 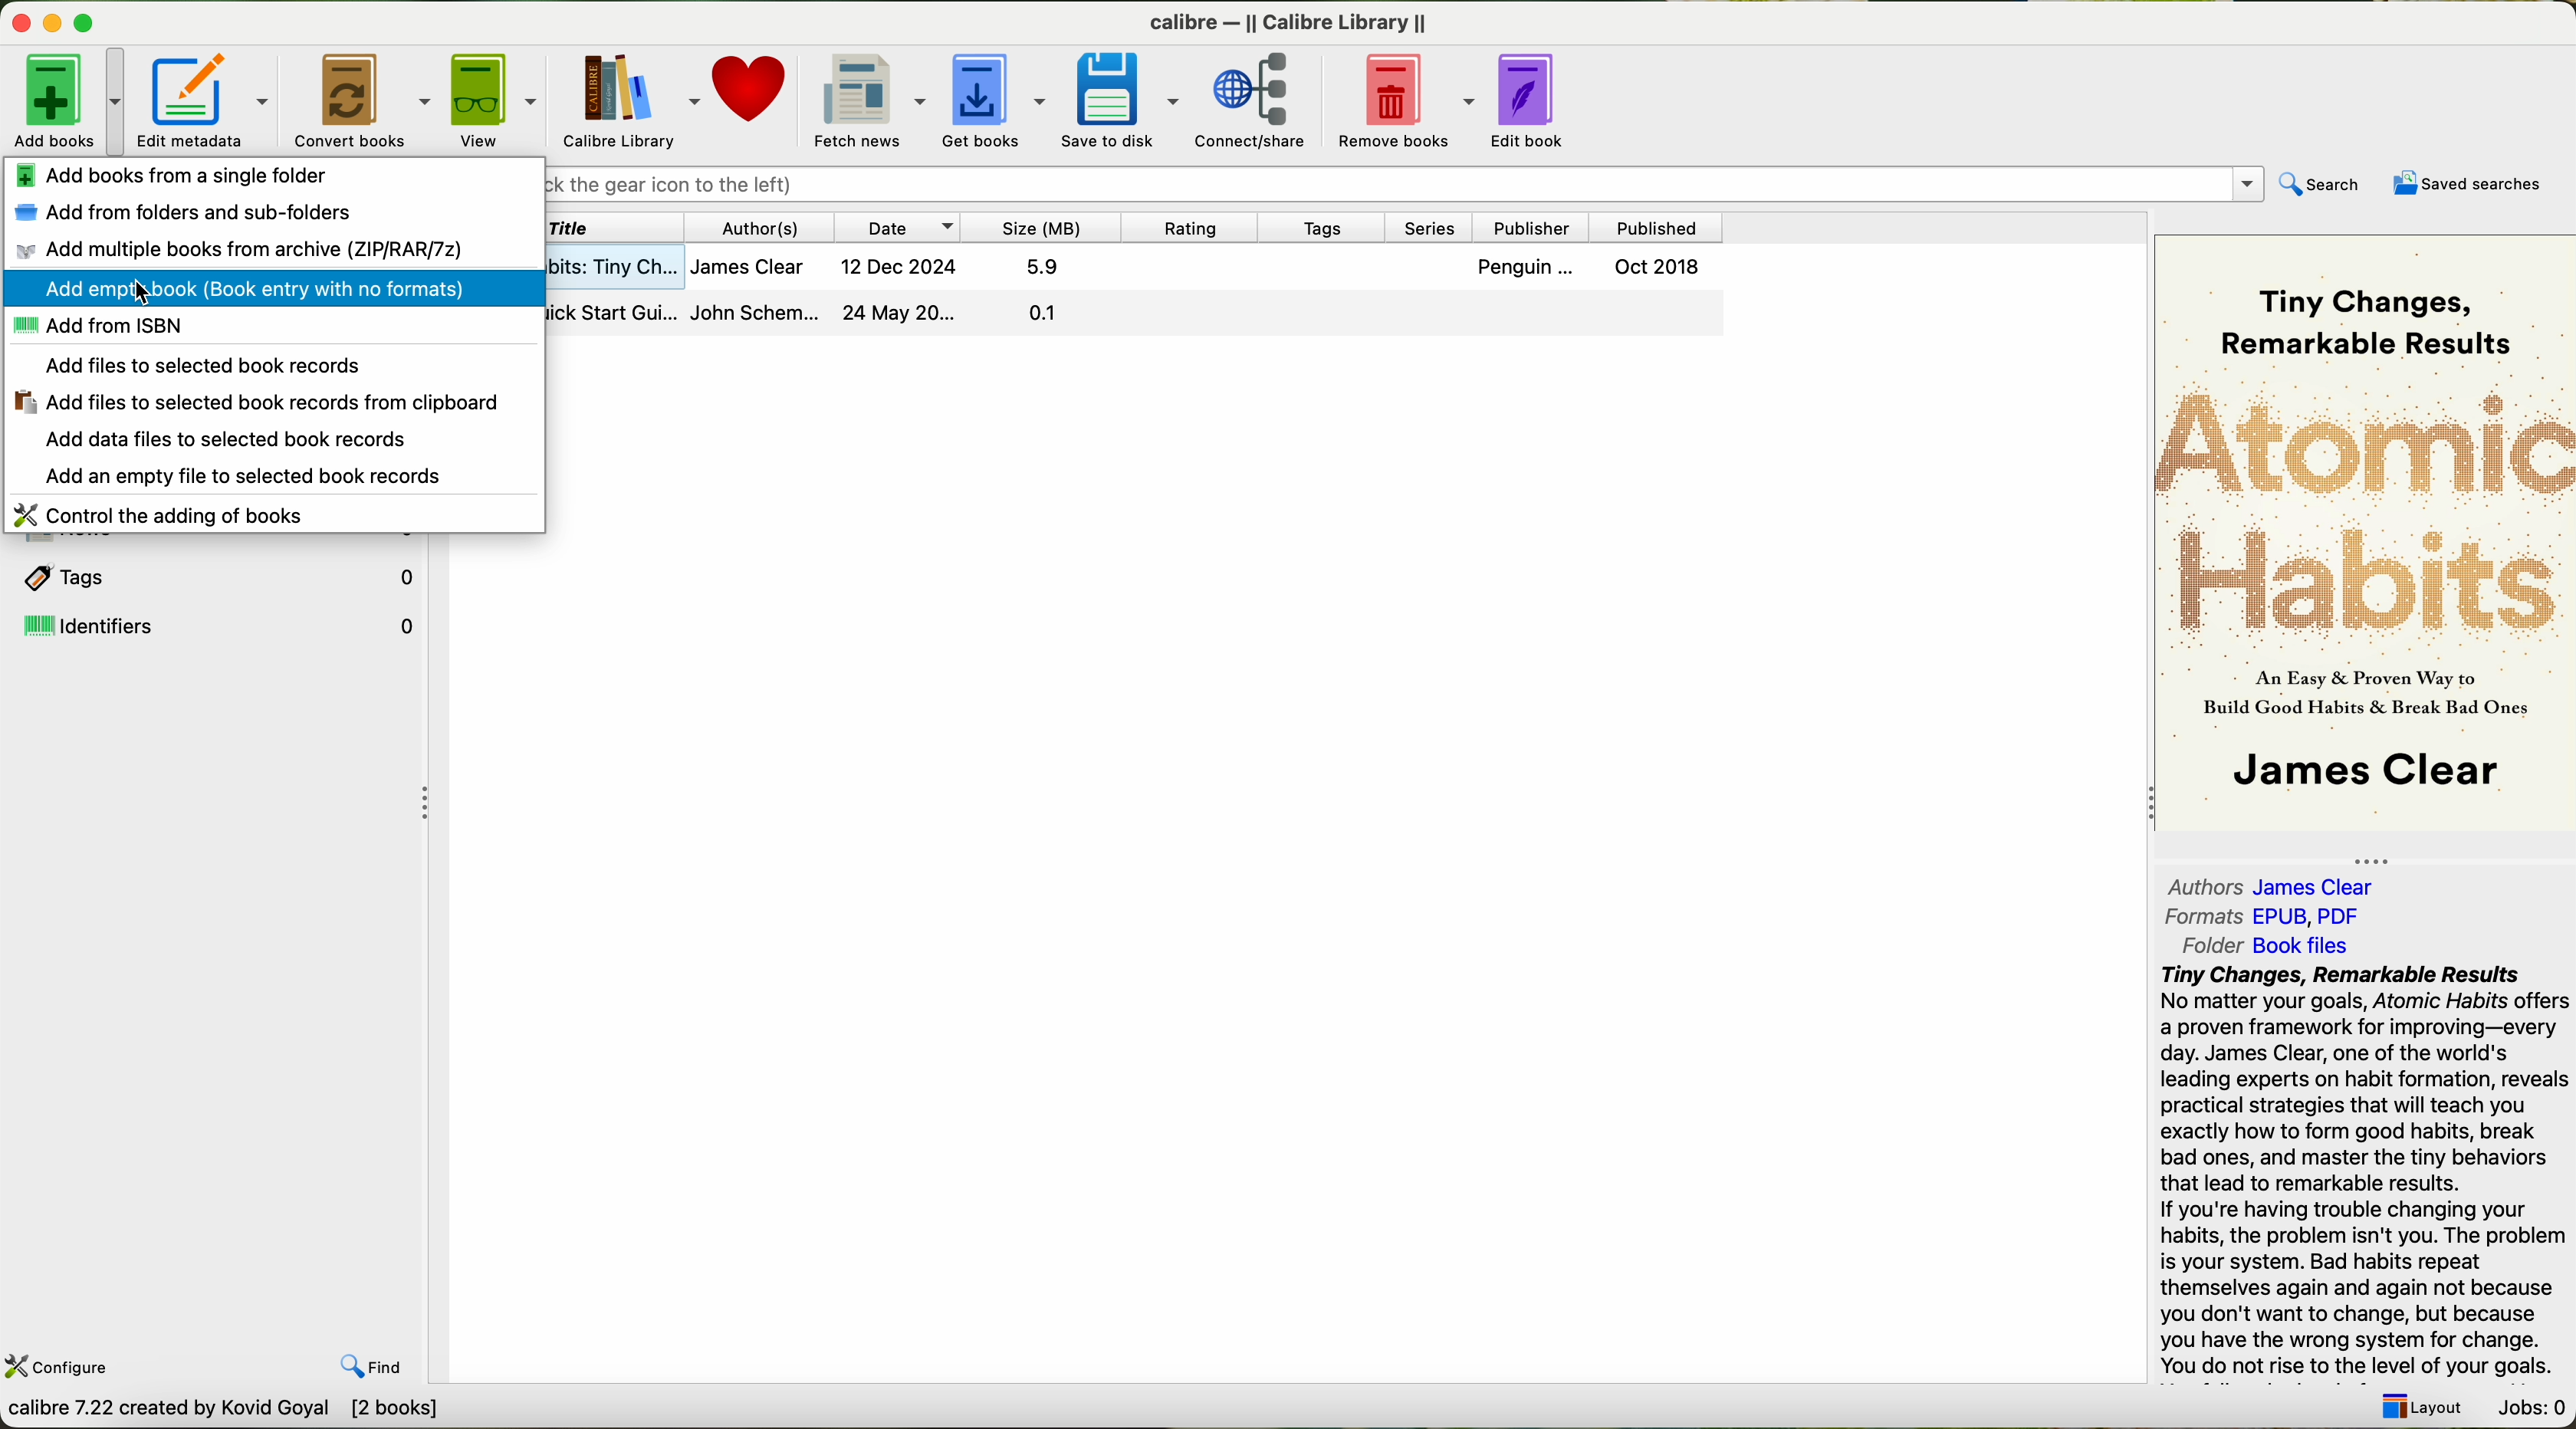 What do you see at coordinates (2351, 1170) in the screenshot?
I see `try changes remarkable results no matter your goals ,Atomic Habits offers a proven framework for improvity every day ,James Clear one of the word's leading expert on habit formation reveals practice startegies that will teach you howto form break bad ones and improve tiny beahbviors turn in ramarkable results.you do not rise to the level of your goals` at bounding box center [2351, 1170].